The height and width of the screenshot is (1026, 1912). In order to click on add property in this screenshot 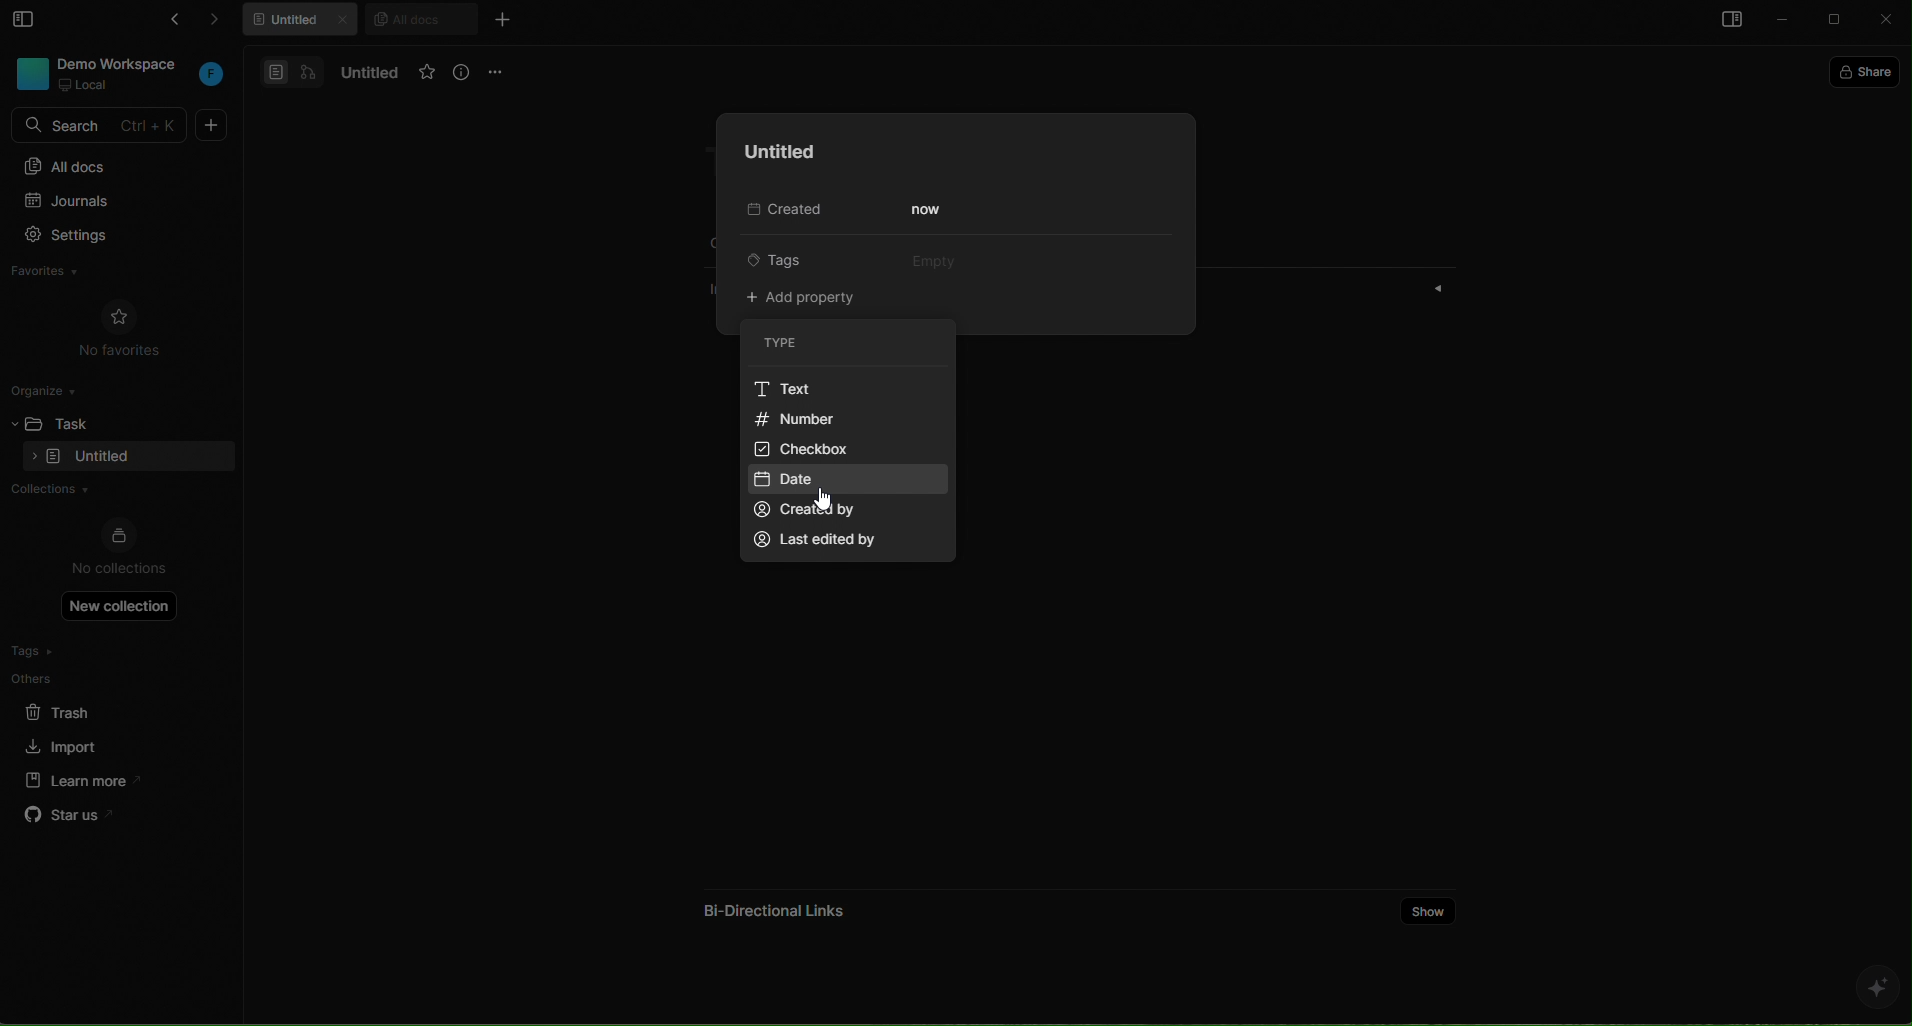, I will do `click(805, 298)`.